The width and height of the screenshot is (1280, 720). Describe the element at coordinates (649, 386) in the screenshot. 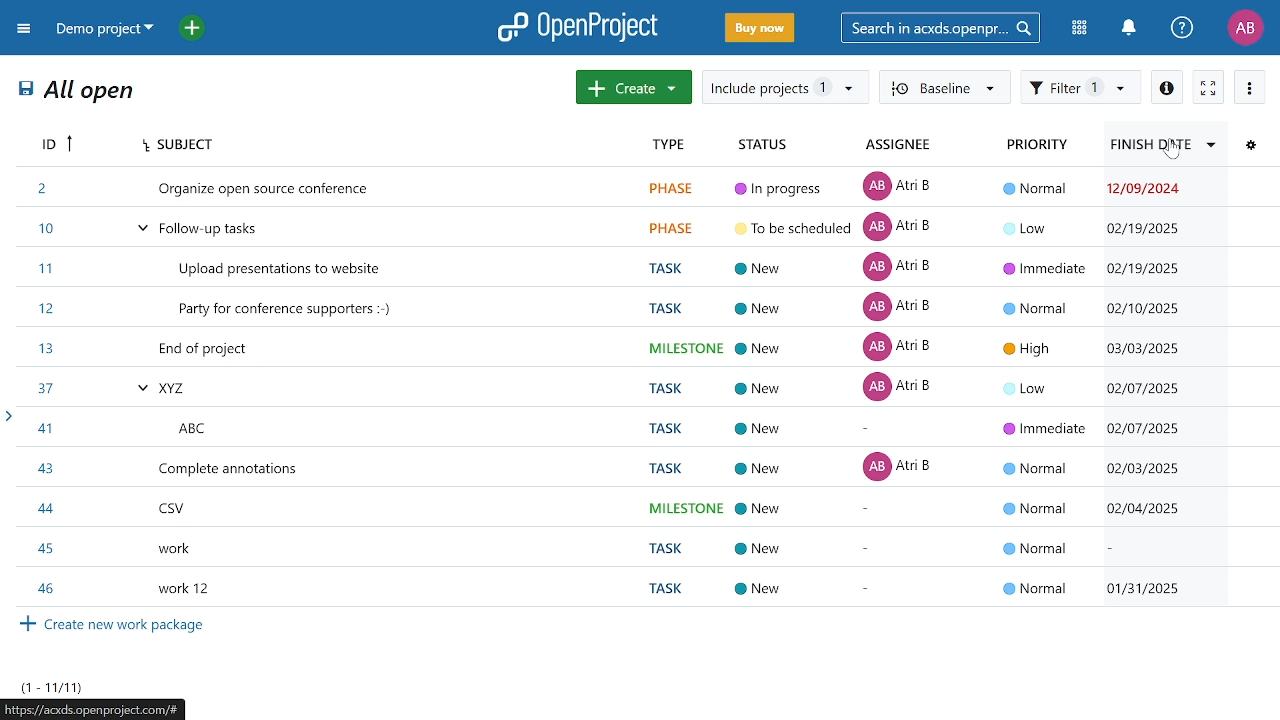

I see `task titled"XYZ"` at that location.